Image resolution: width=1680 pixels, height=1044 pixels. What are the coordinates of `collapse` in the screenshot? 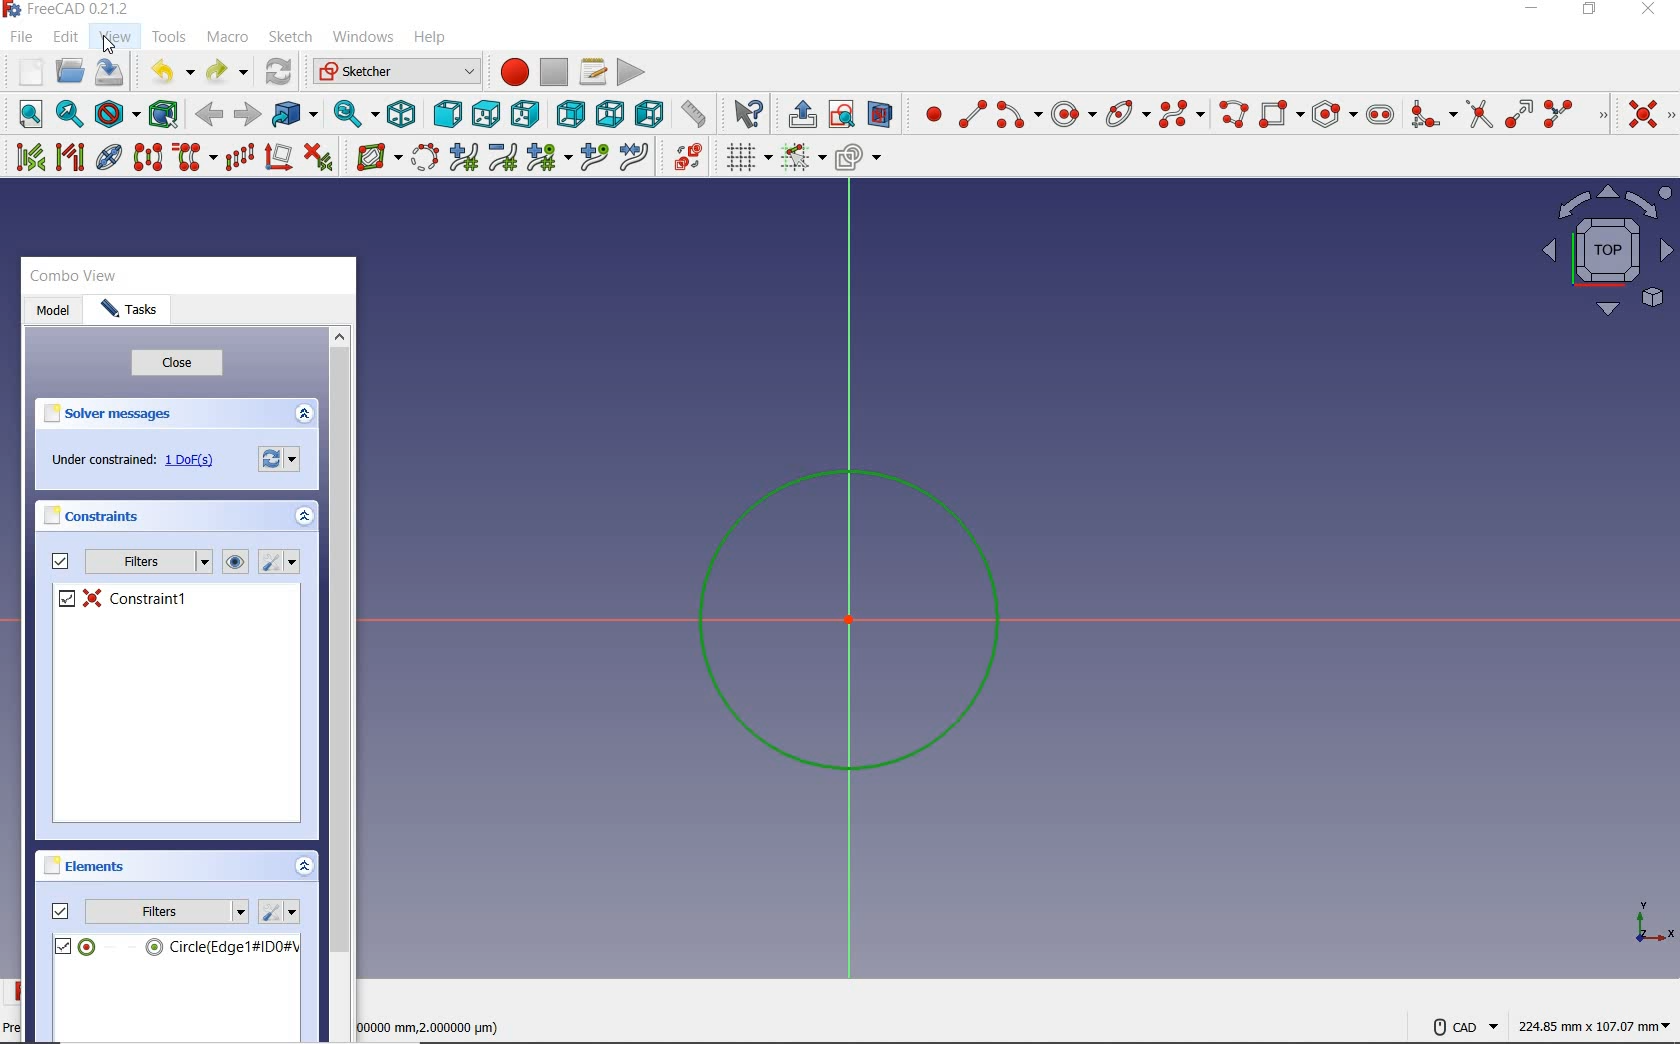 It's located at (305, 517).